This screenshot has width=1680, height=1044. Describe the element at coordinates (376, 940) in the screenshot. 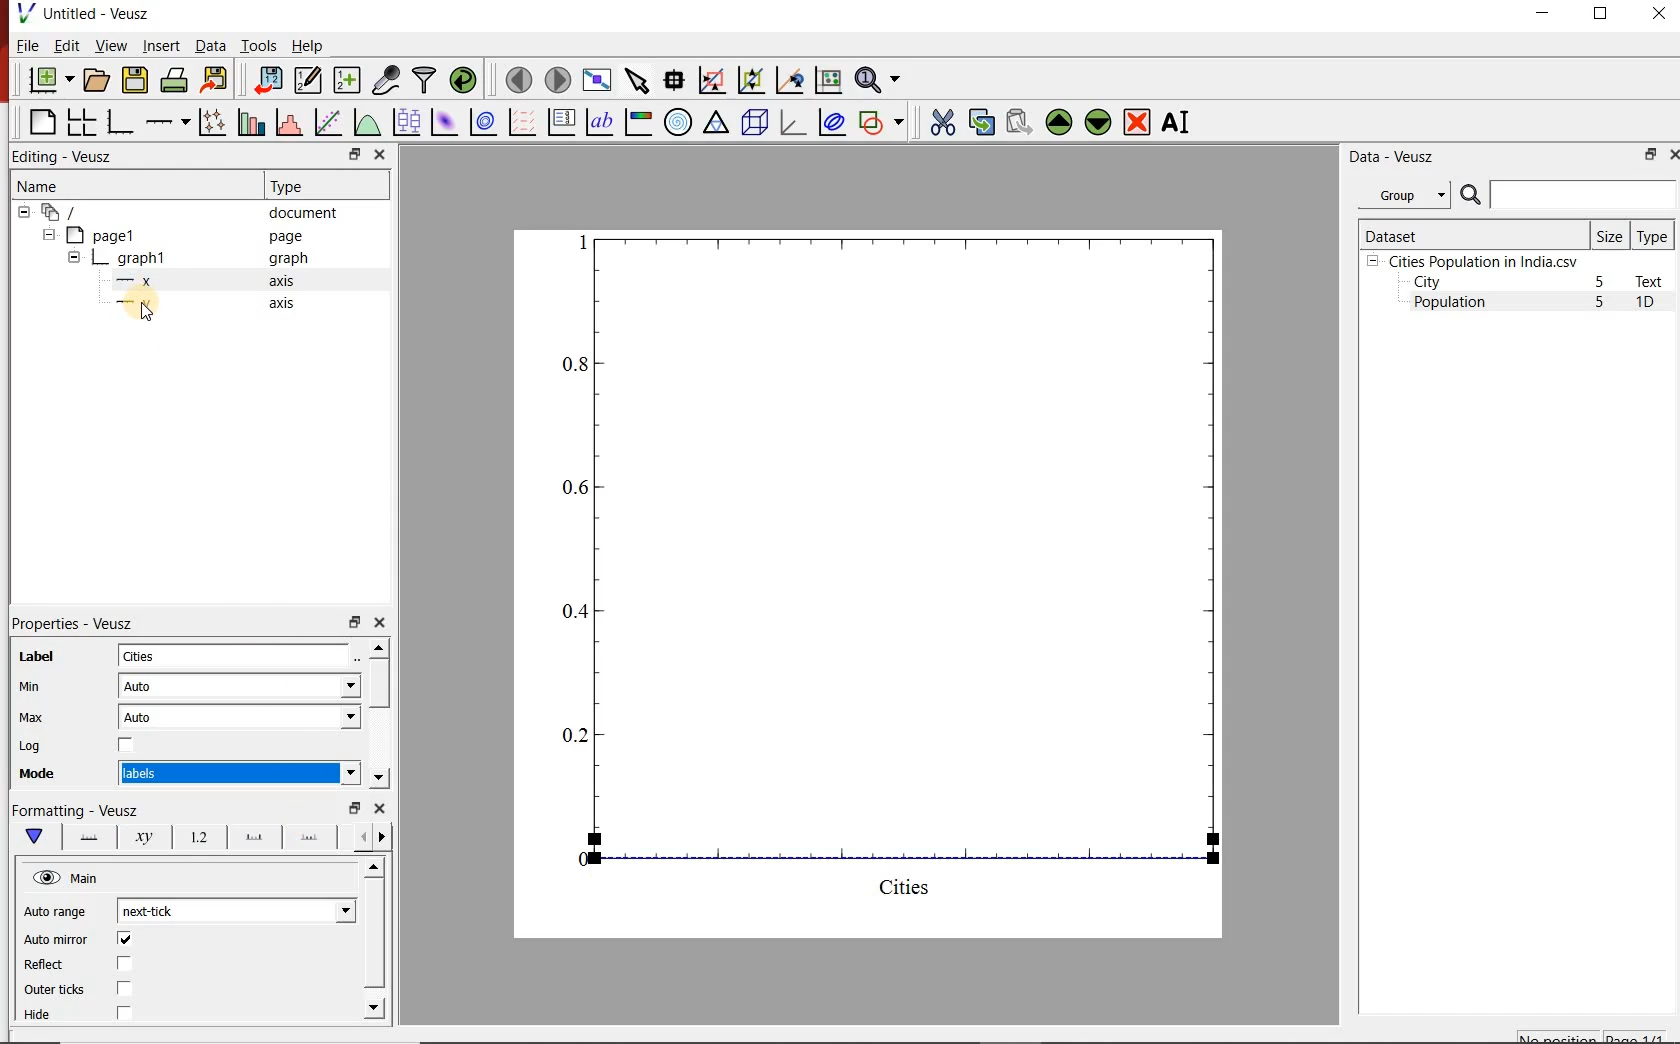

I see `scrollbar` at that location.